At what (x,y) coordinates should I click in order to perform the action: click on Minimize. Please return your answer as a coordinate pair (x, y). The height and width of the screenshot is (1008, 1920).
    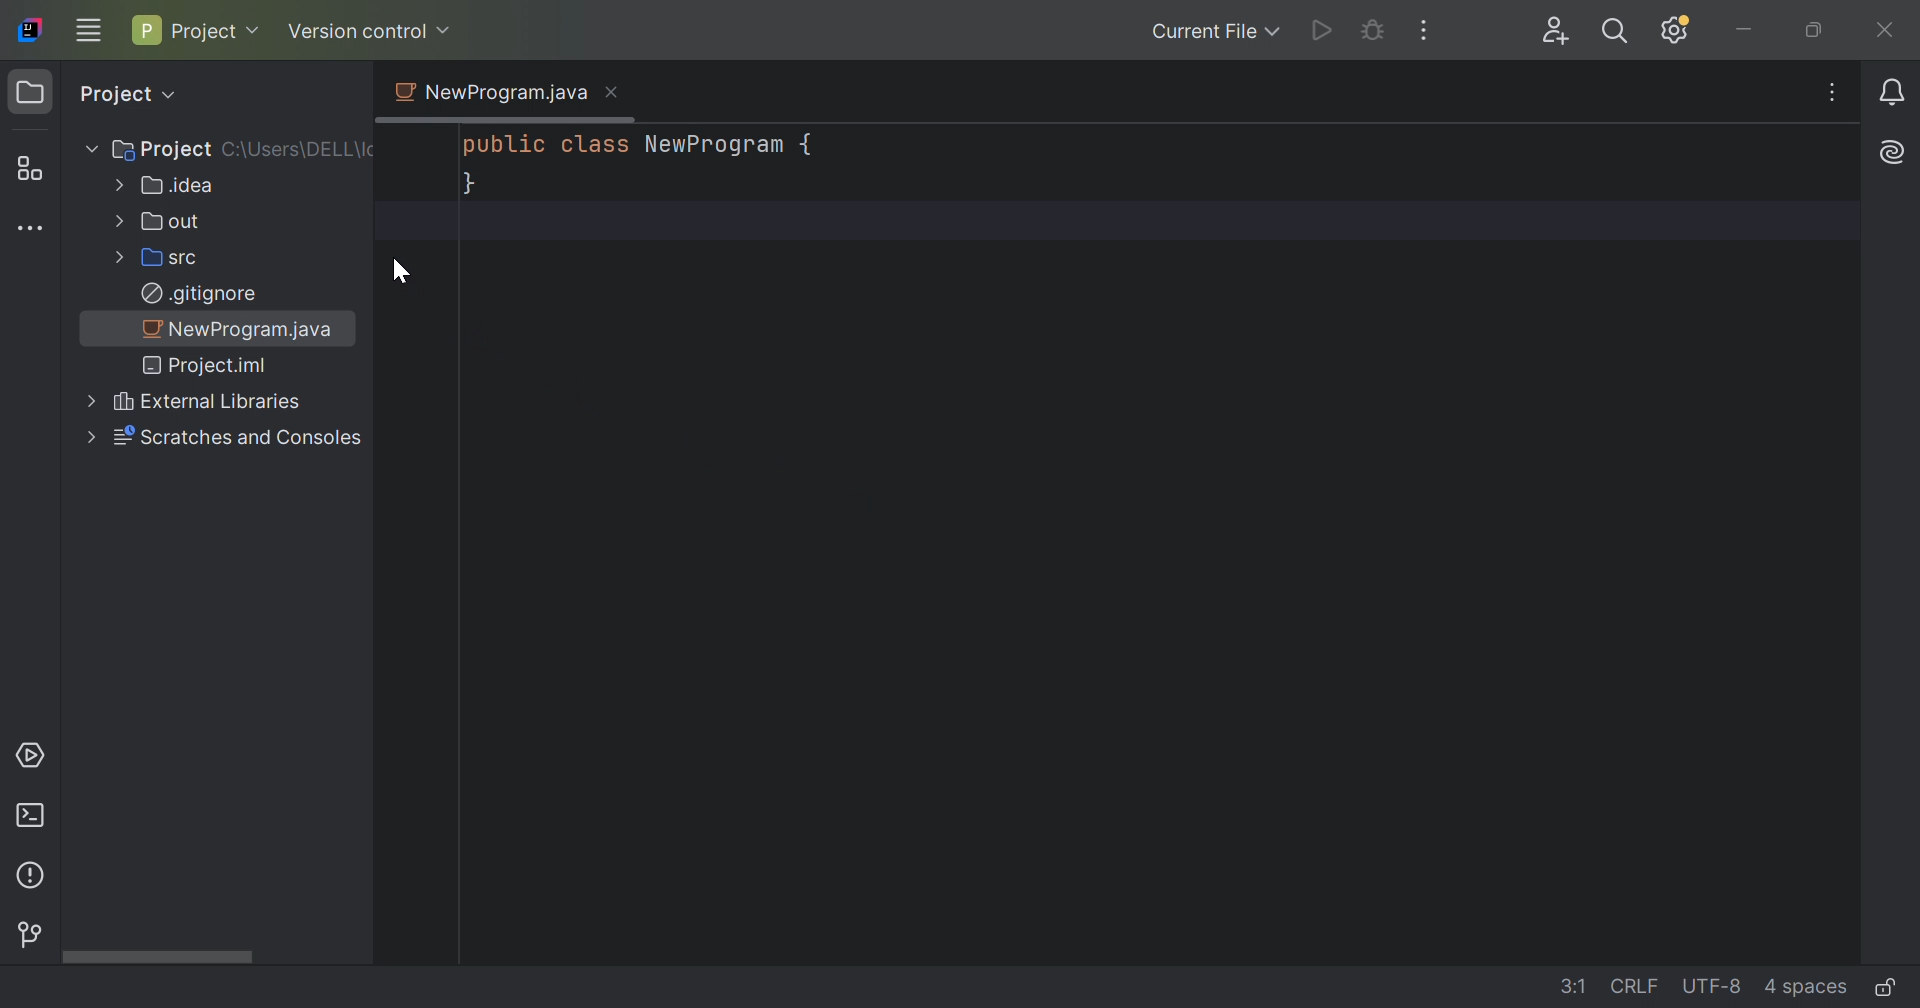
    Looking at the image, I should click on (1745, 31).